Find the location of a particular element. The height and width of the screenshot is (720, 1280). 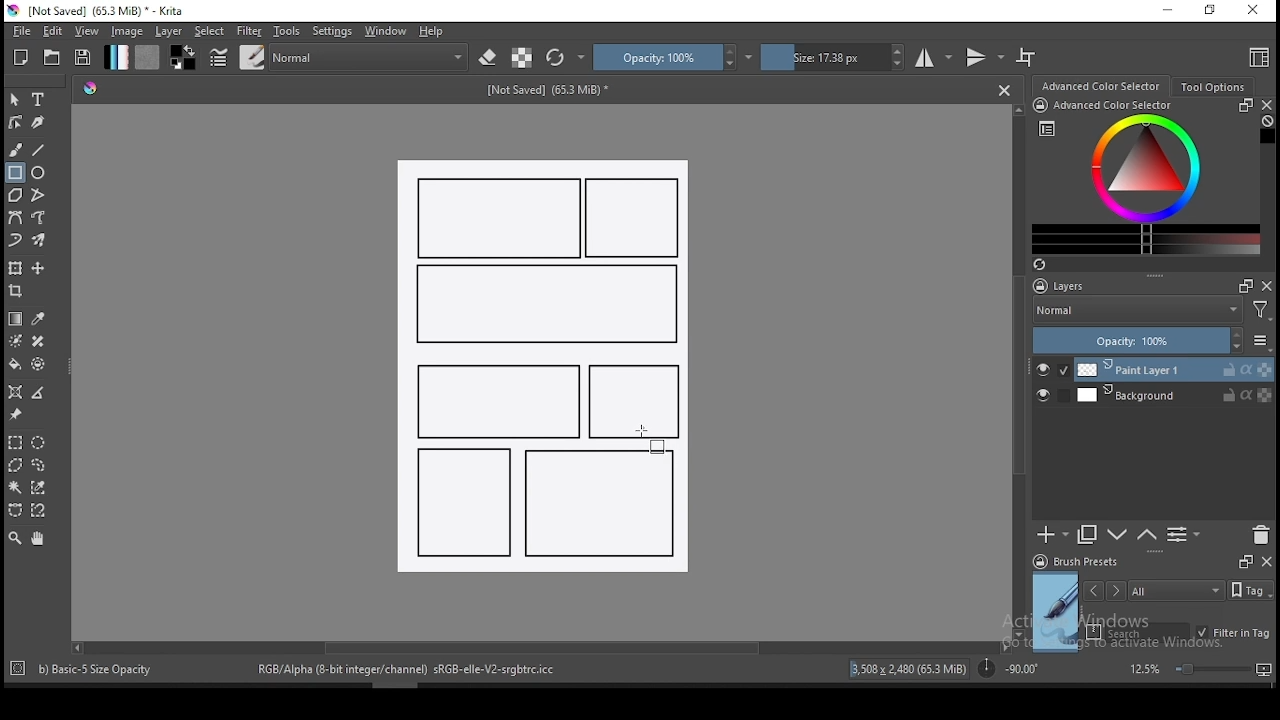

reference images tool is located at coordinates (14, 415).